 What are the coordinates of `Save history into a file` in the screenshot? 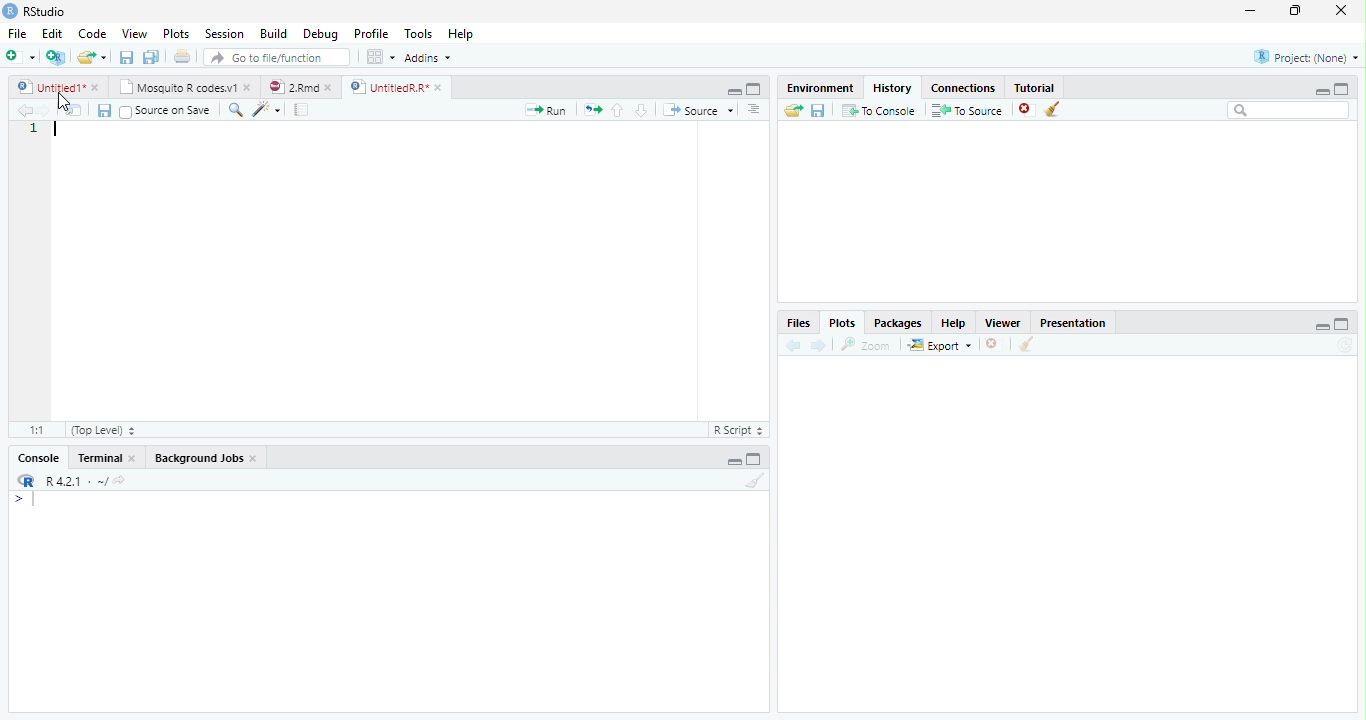 It's located at (819, 110).